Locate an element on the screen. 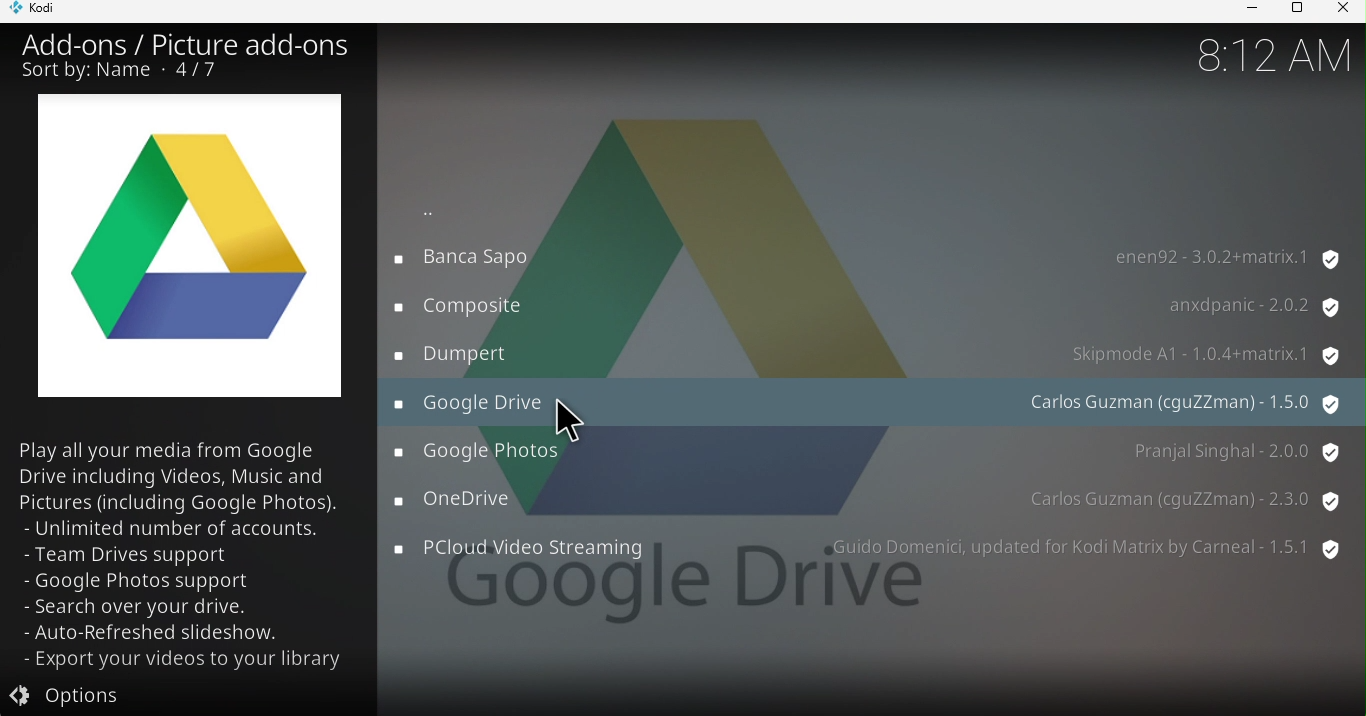  Google photos is located at coordinates (870, 452).